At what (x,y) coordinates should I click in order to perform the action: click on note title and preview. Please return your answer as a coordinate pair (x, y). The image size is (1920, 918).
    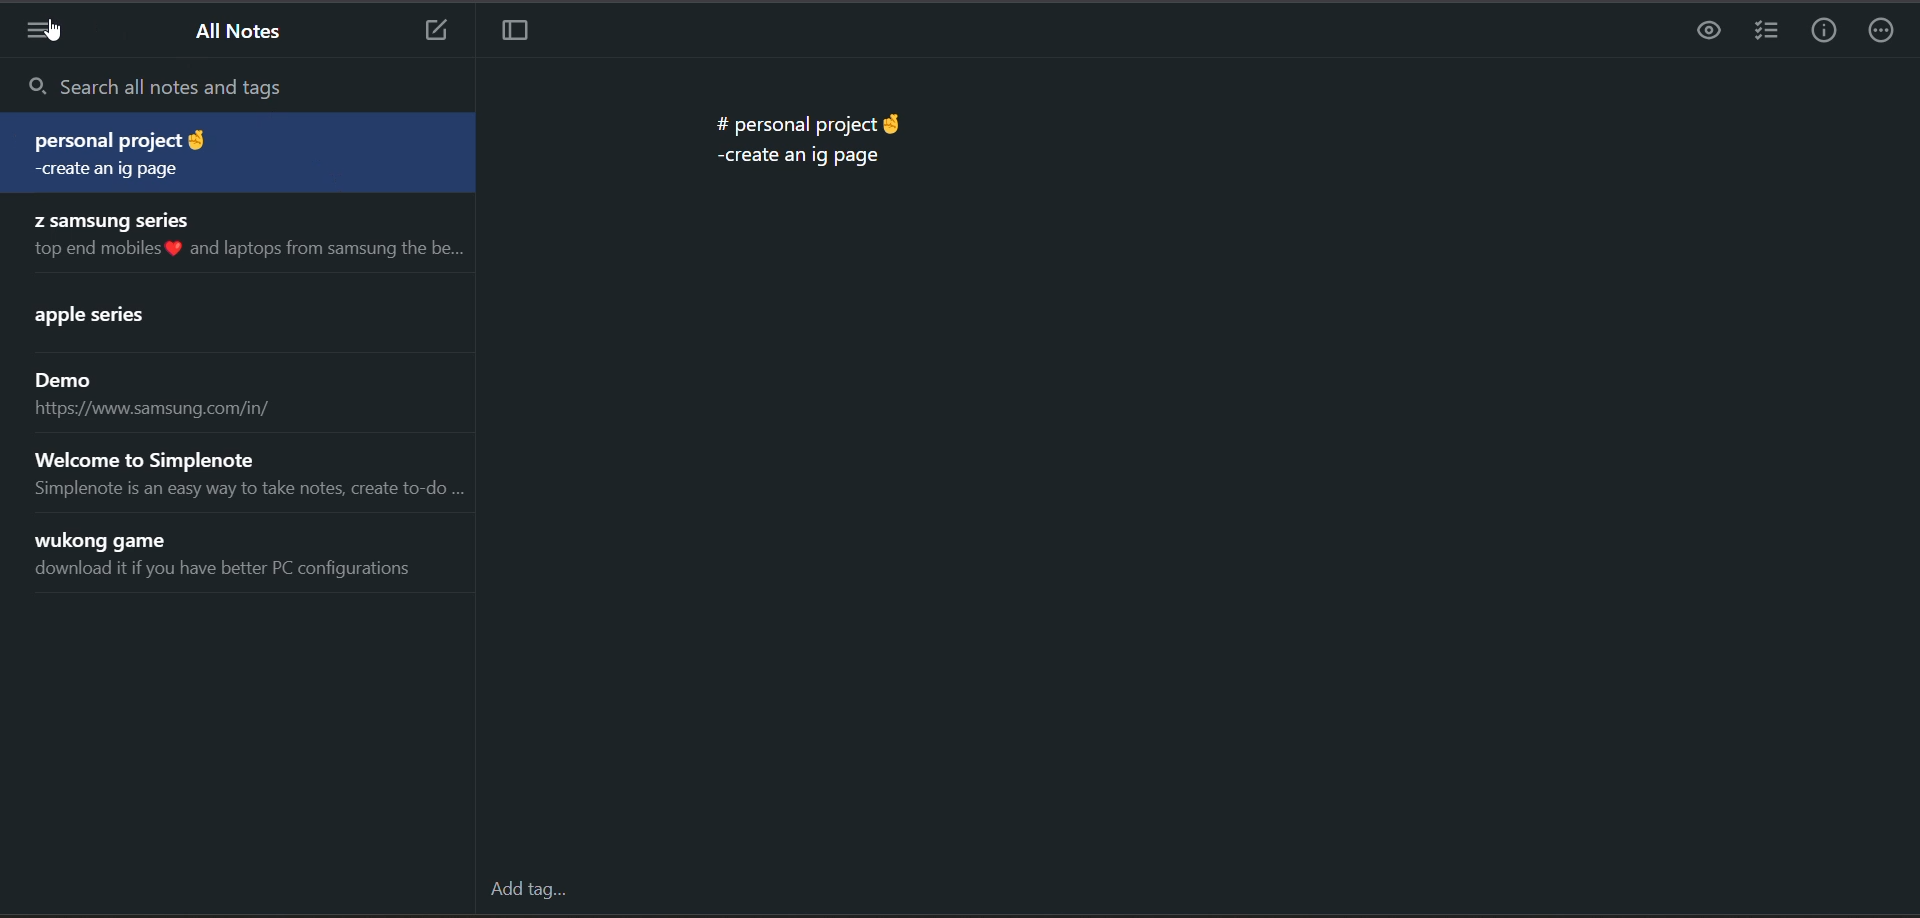
    Looking at the image, I should click on (228, 557).